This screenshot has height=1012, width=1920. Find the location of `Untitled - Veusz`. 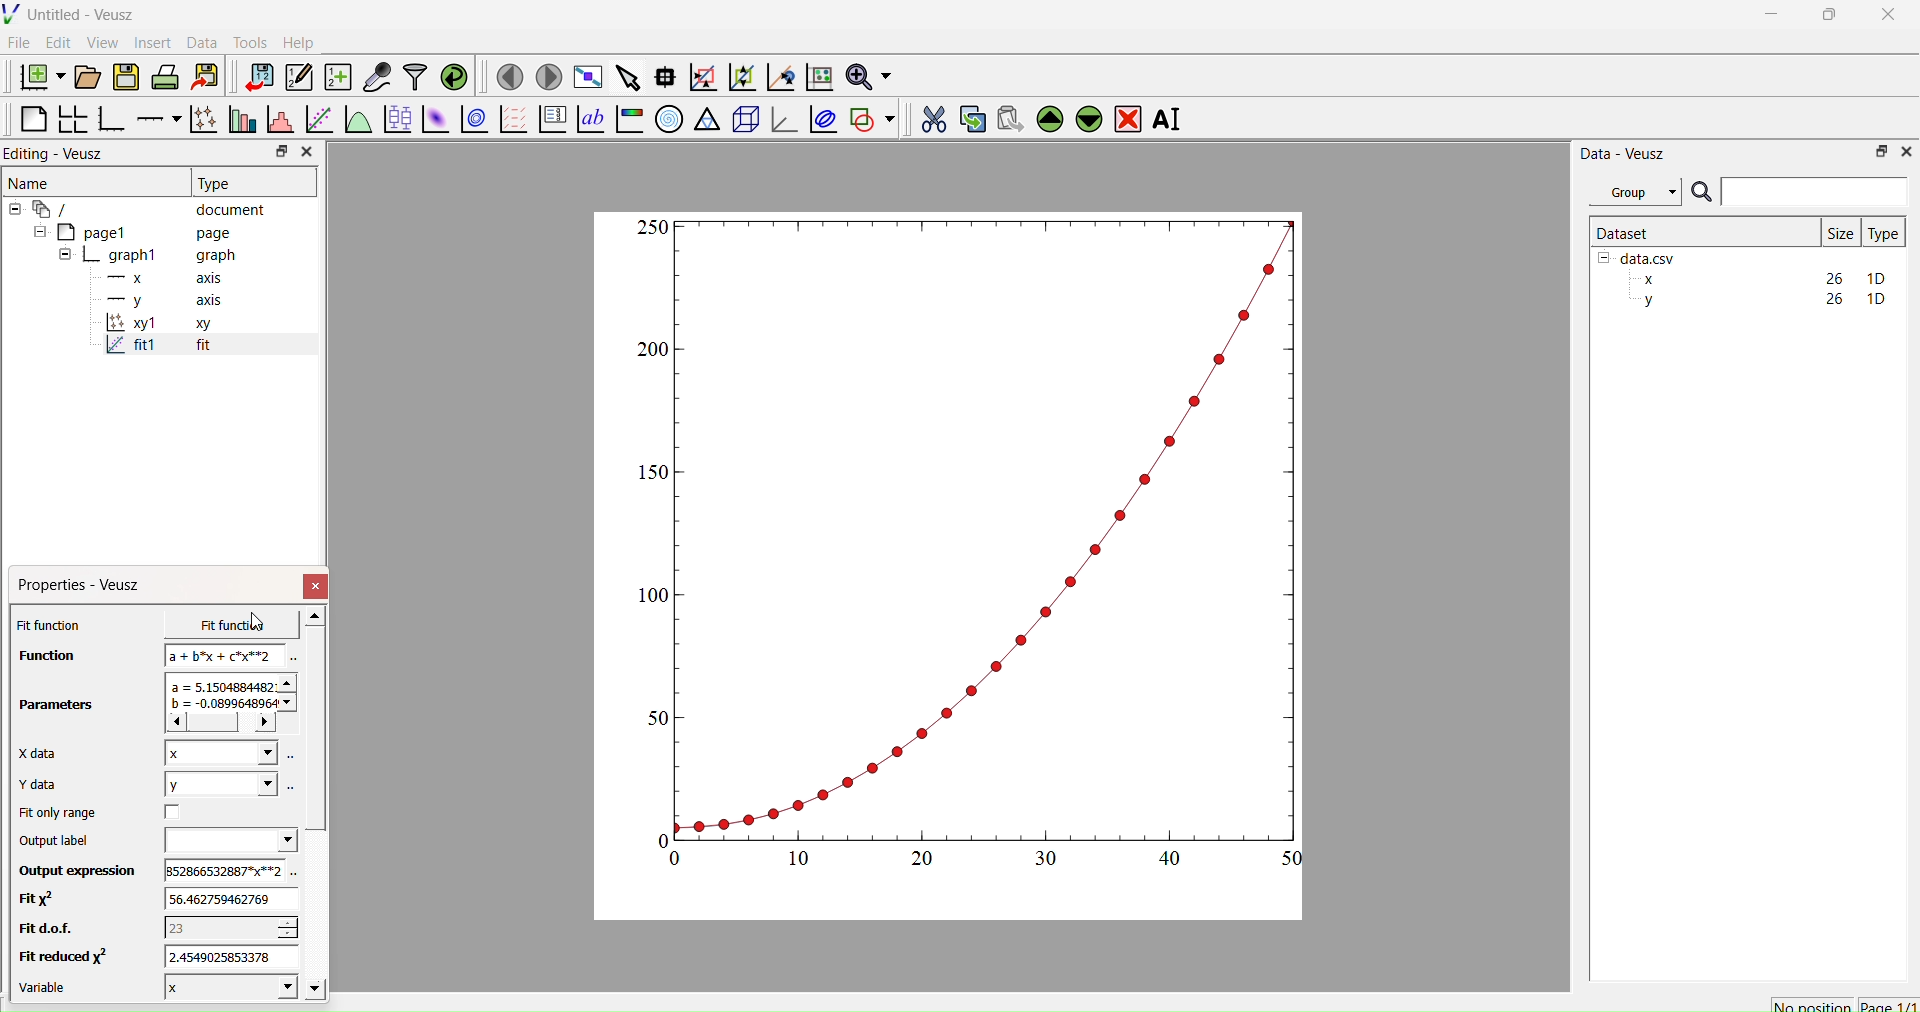

Untitled - Veusz is located at coordinates (73, 14).